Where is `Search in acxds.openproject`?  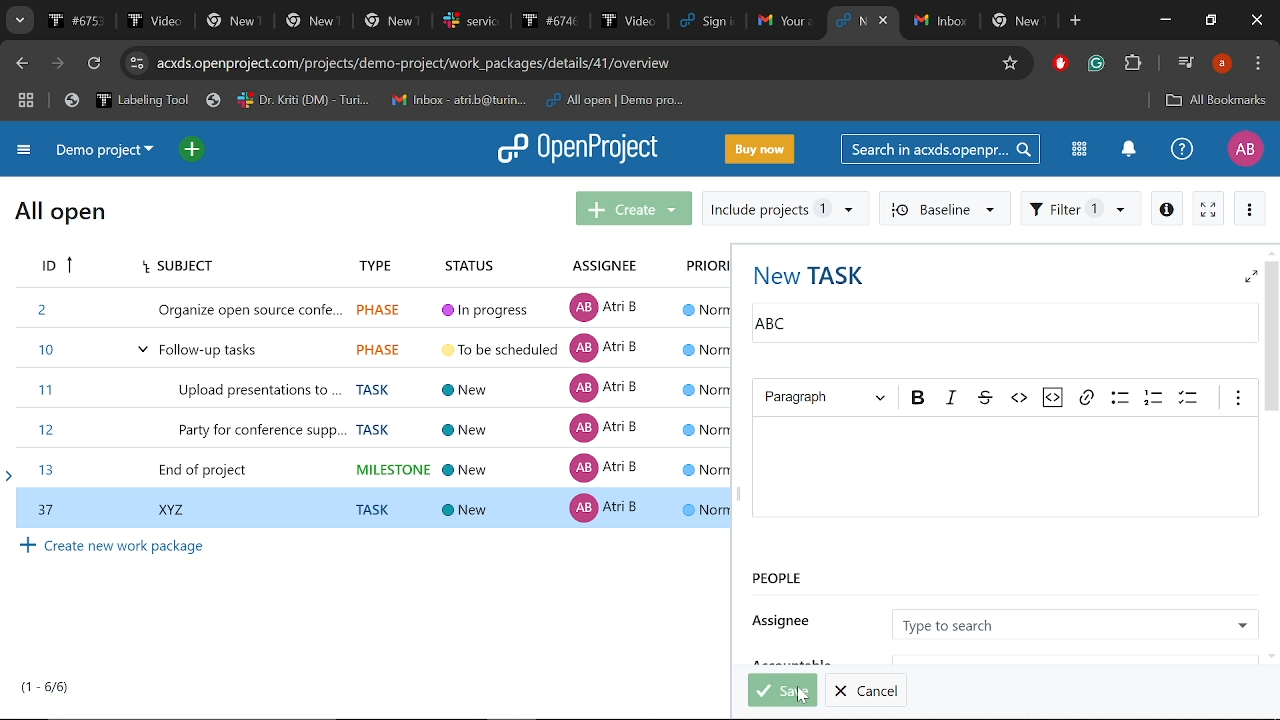 Search in acxds.openproject is located at coordinates (938, 148).